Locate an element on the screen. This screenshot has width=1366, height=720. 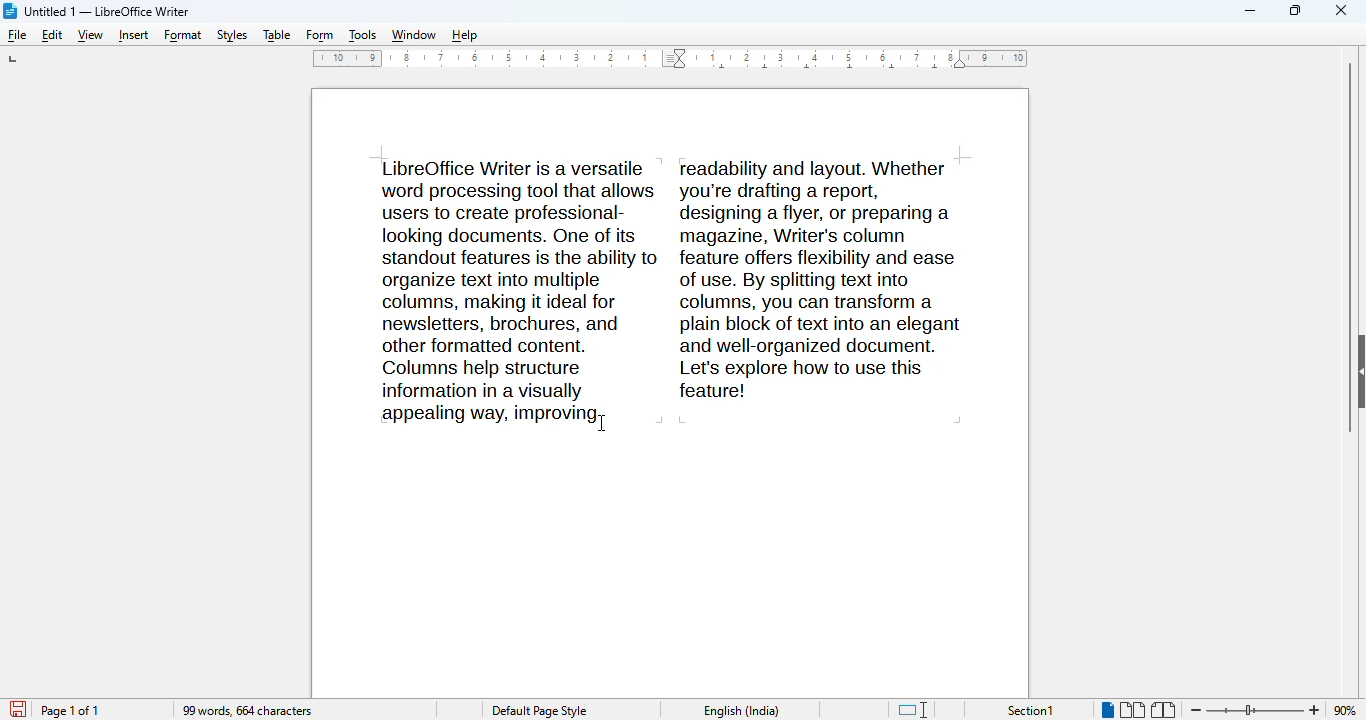
zoom factor is located at coordinates (1346, 710).